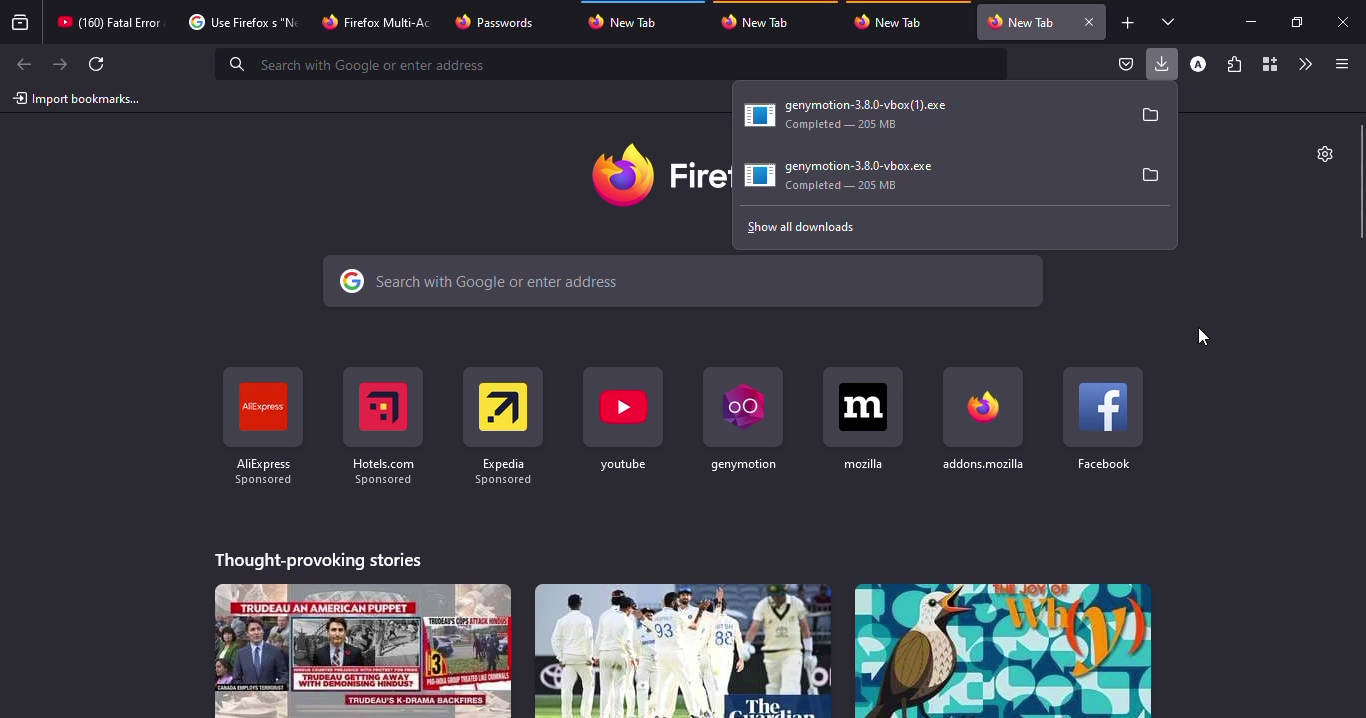 The image size is (1366, 718). I want to click on extensions, so click(1234, 66).